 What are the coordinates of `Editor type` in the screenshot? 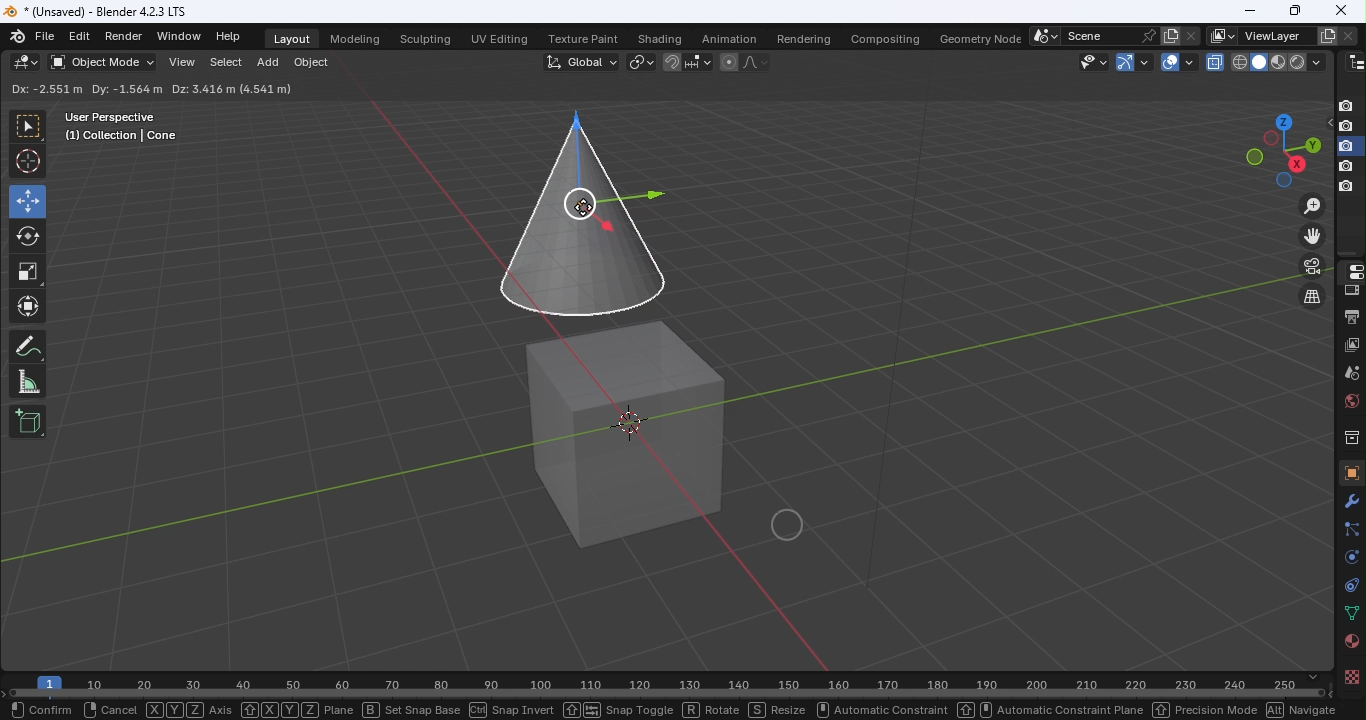 It's located at (1349, 270).